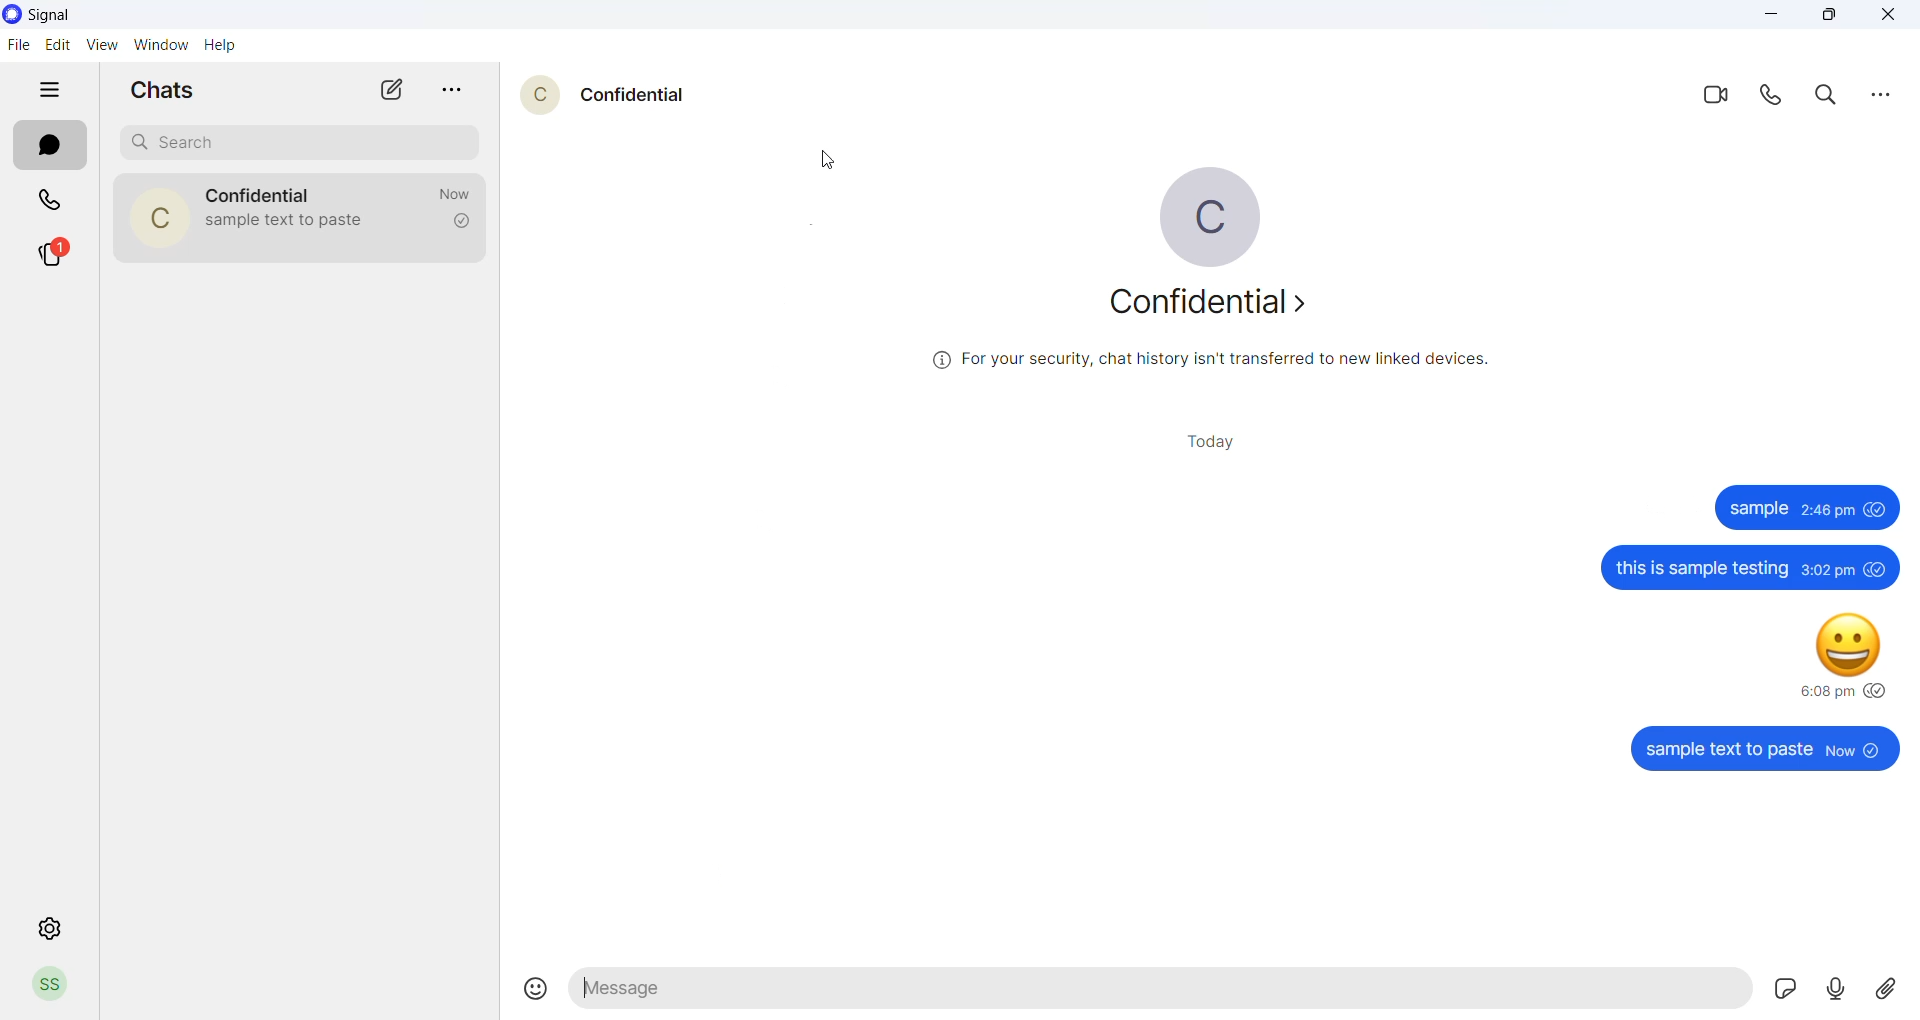 This screenshot has height=1020, width=1920. Describe the element at coordinates (305, 141) in the screenshot. I see `search chat` at that location.